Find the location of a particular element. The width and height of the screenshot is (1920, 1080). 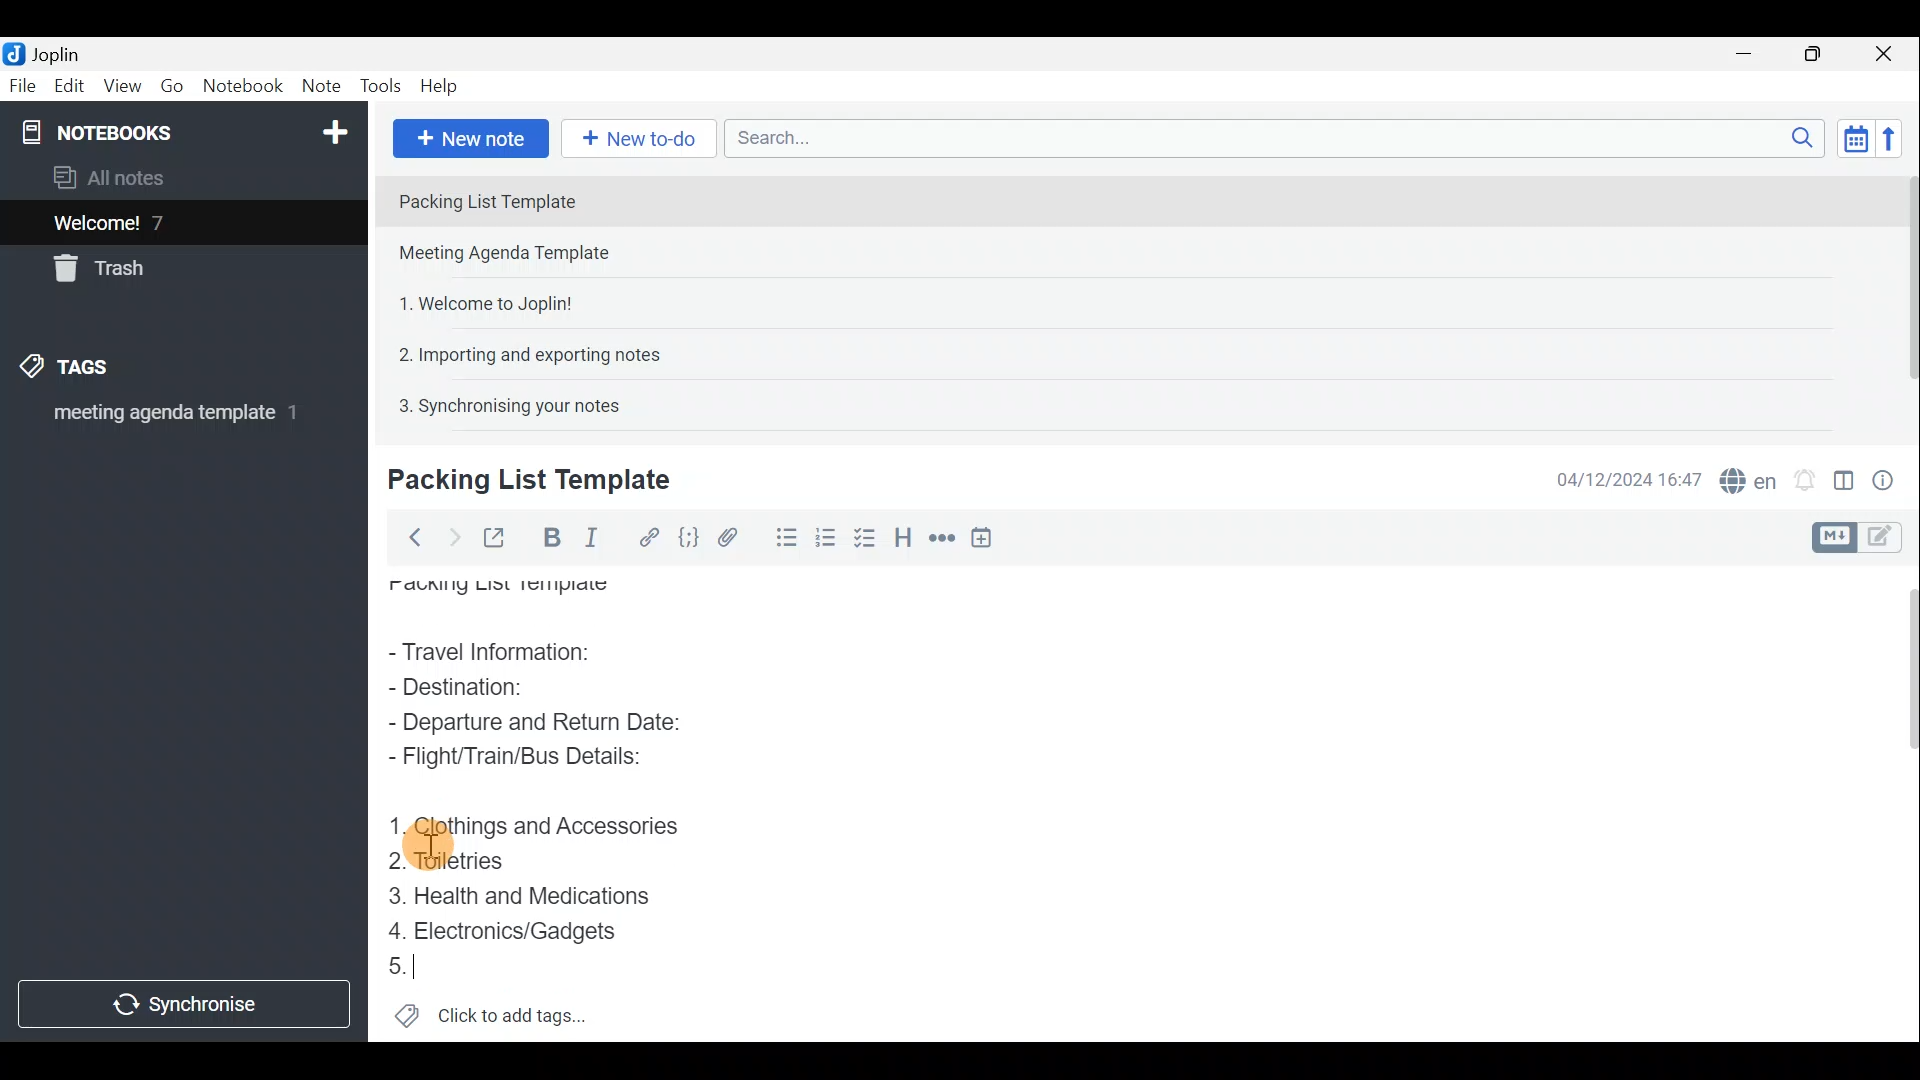

Toggle external editing is located at coordinates (496, 535).